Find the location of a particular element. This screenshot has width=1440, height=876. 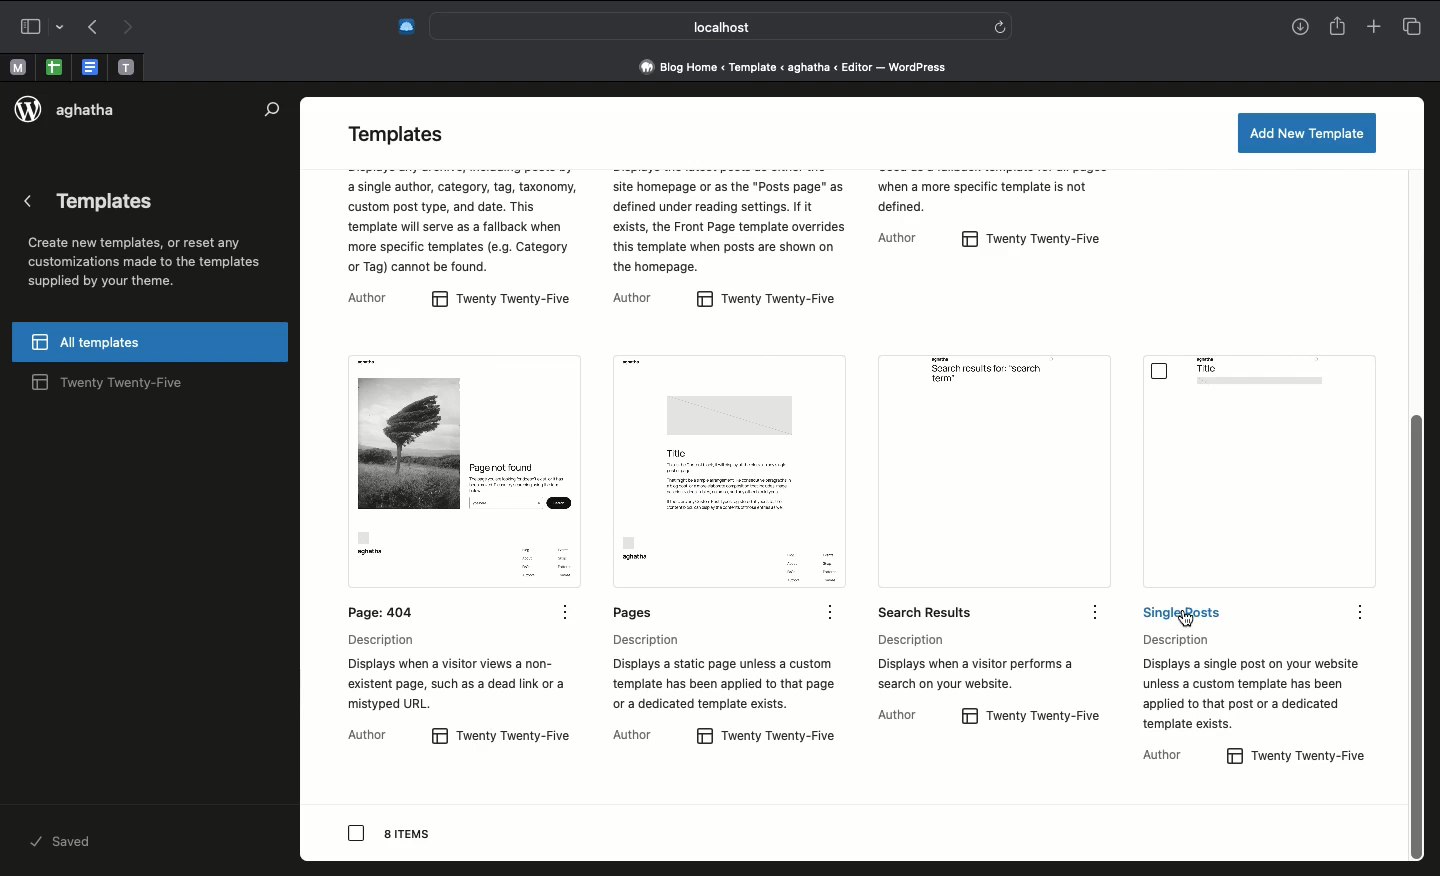

twenty twenty-five is located at coordinates (771, 301).